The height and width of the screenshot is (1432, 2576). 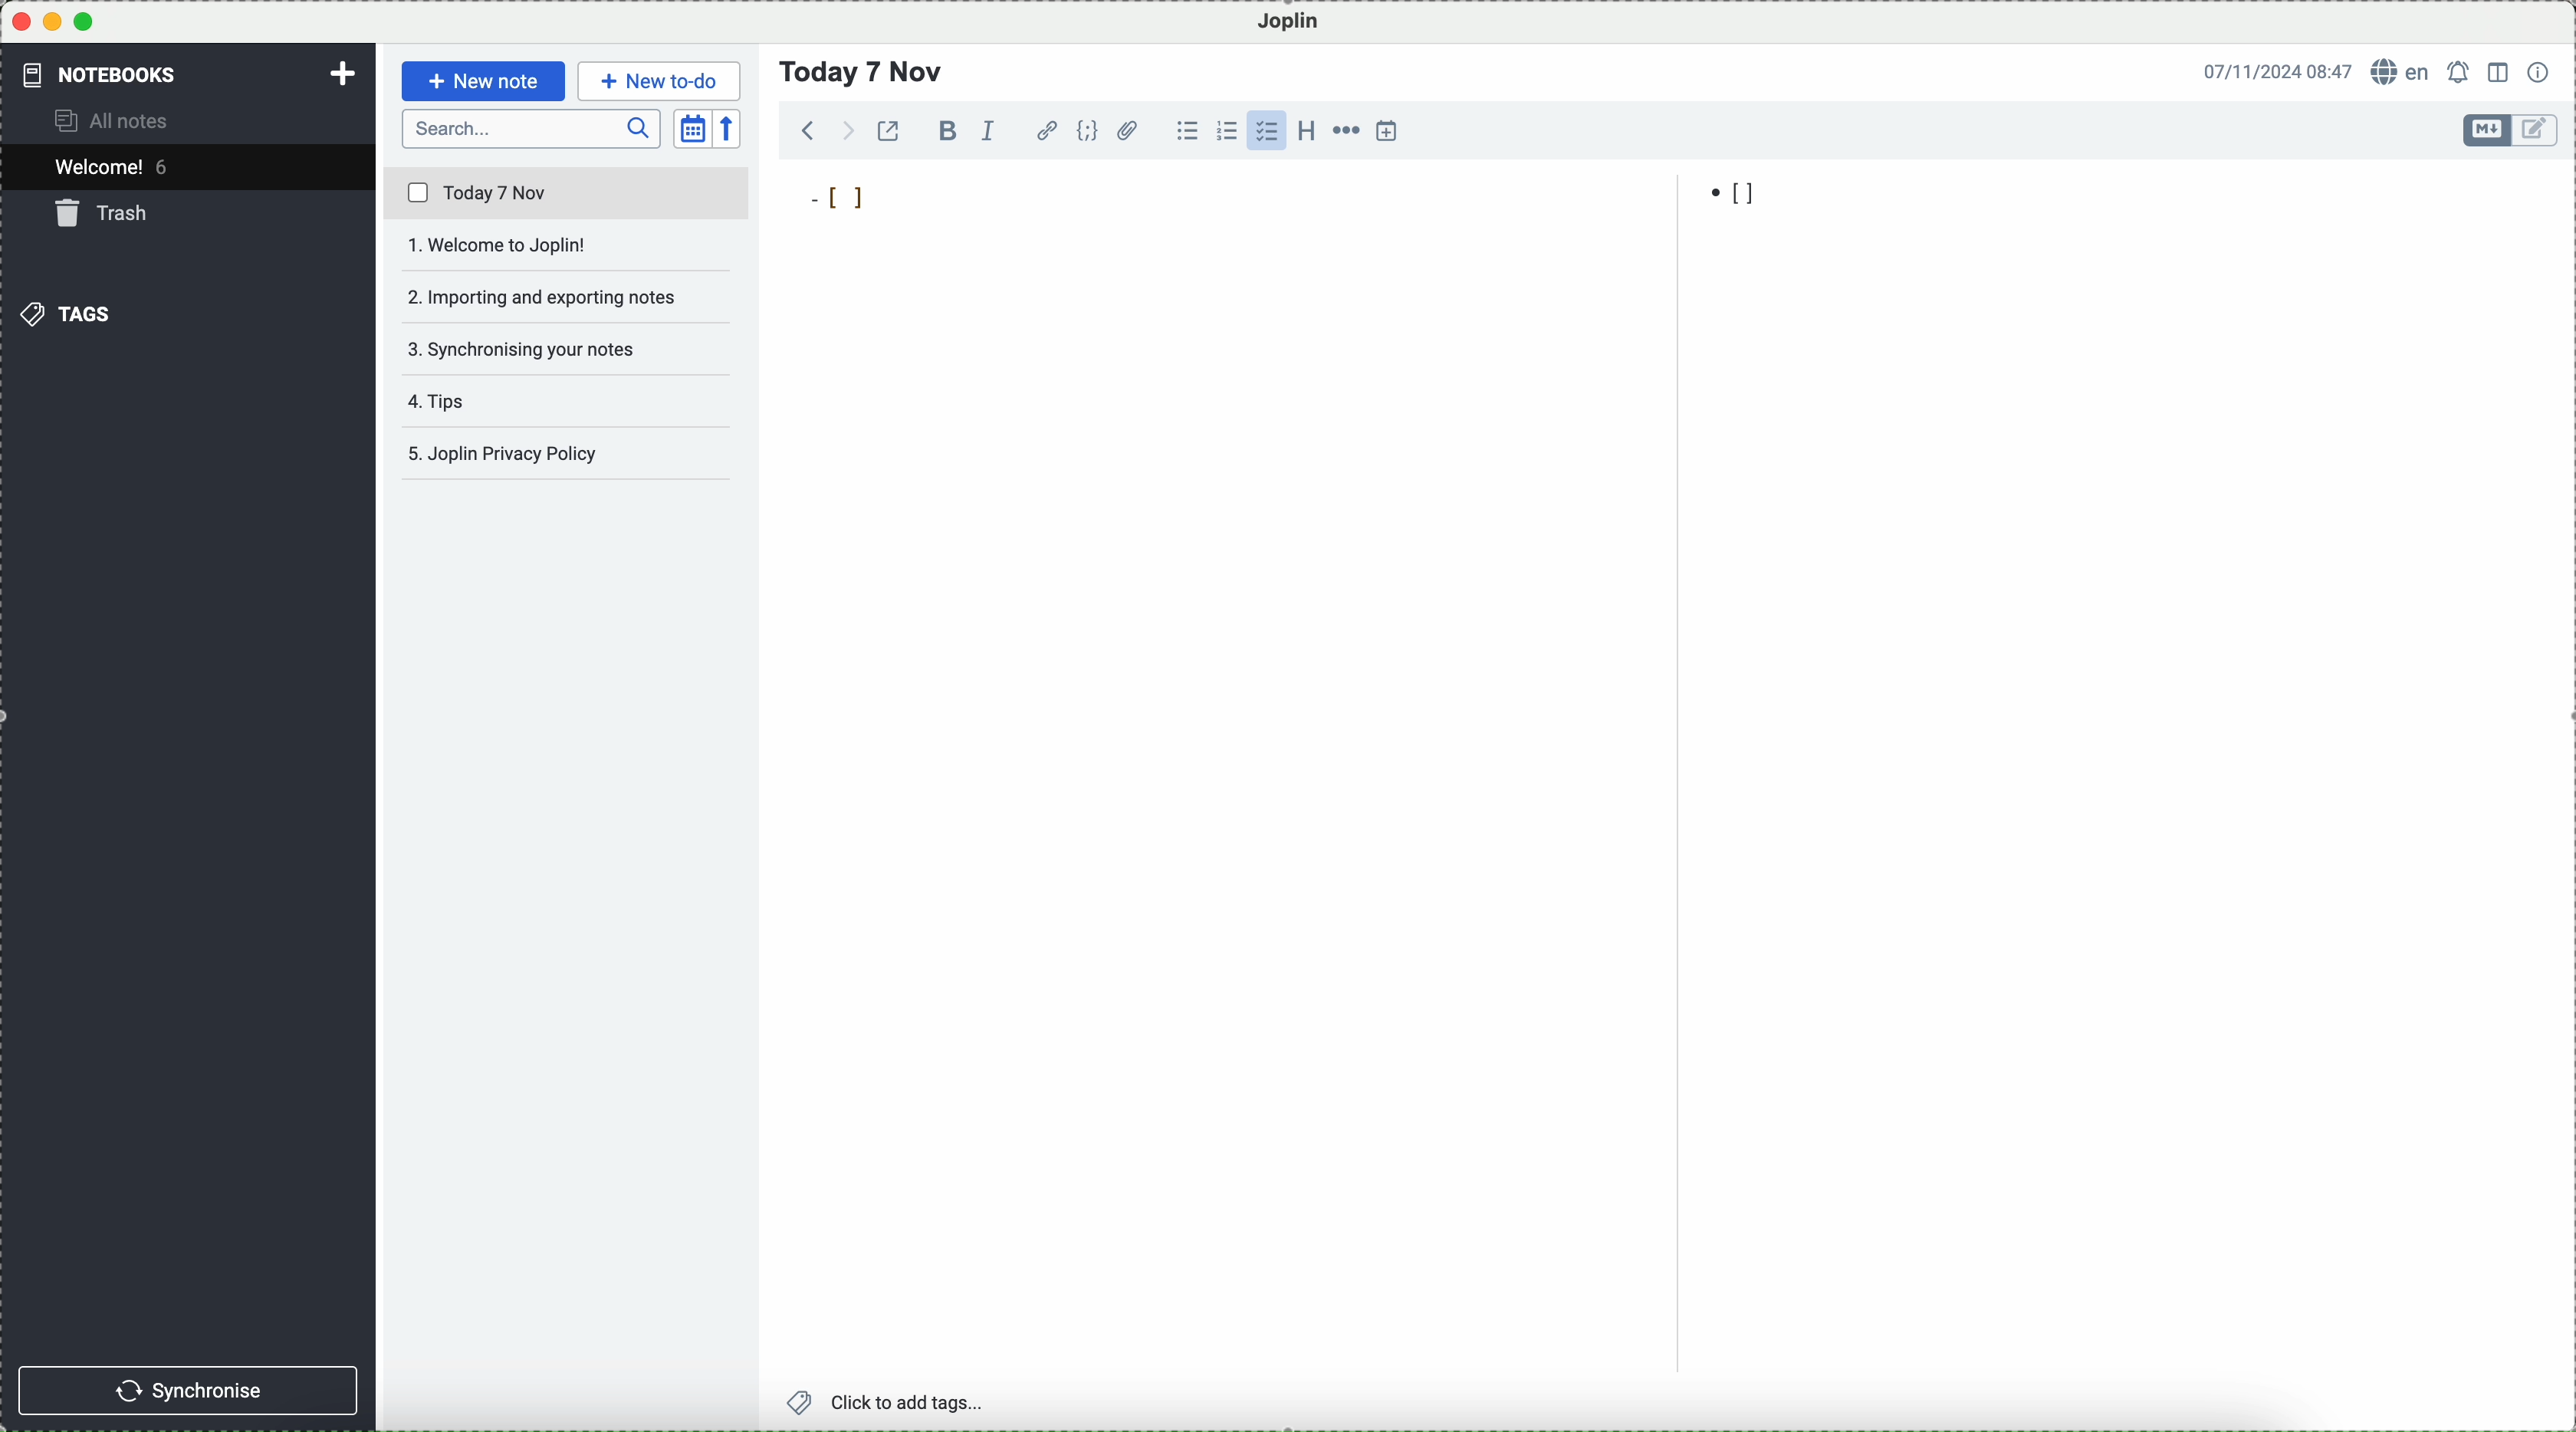 What do you see at coordinates (1087, 130) in the screenshot?
I see `code` at bounding box center [1087, 130].